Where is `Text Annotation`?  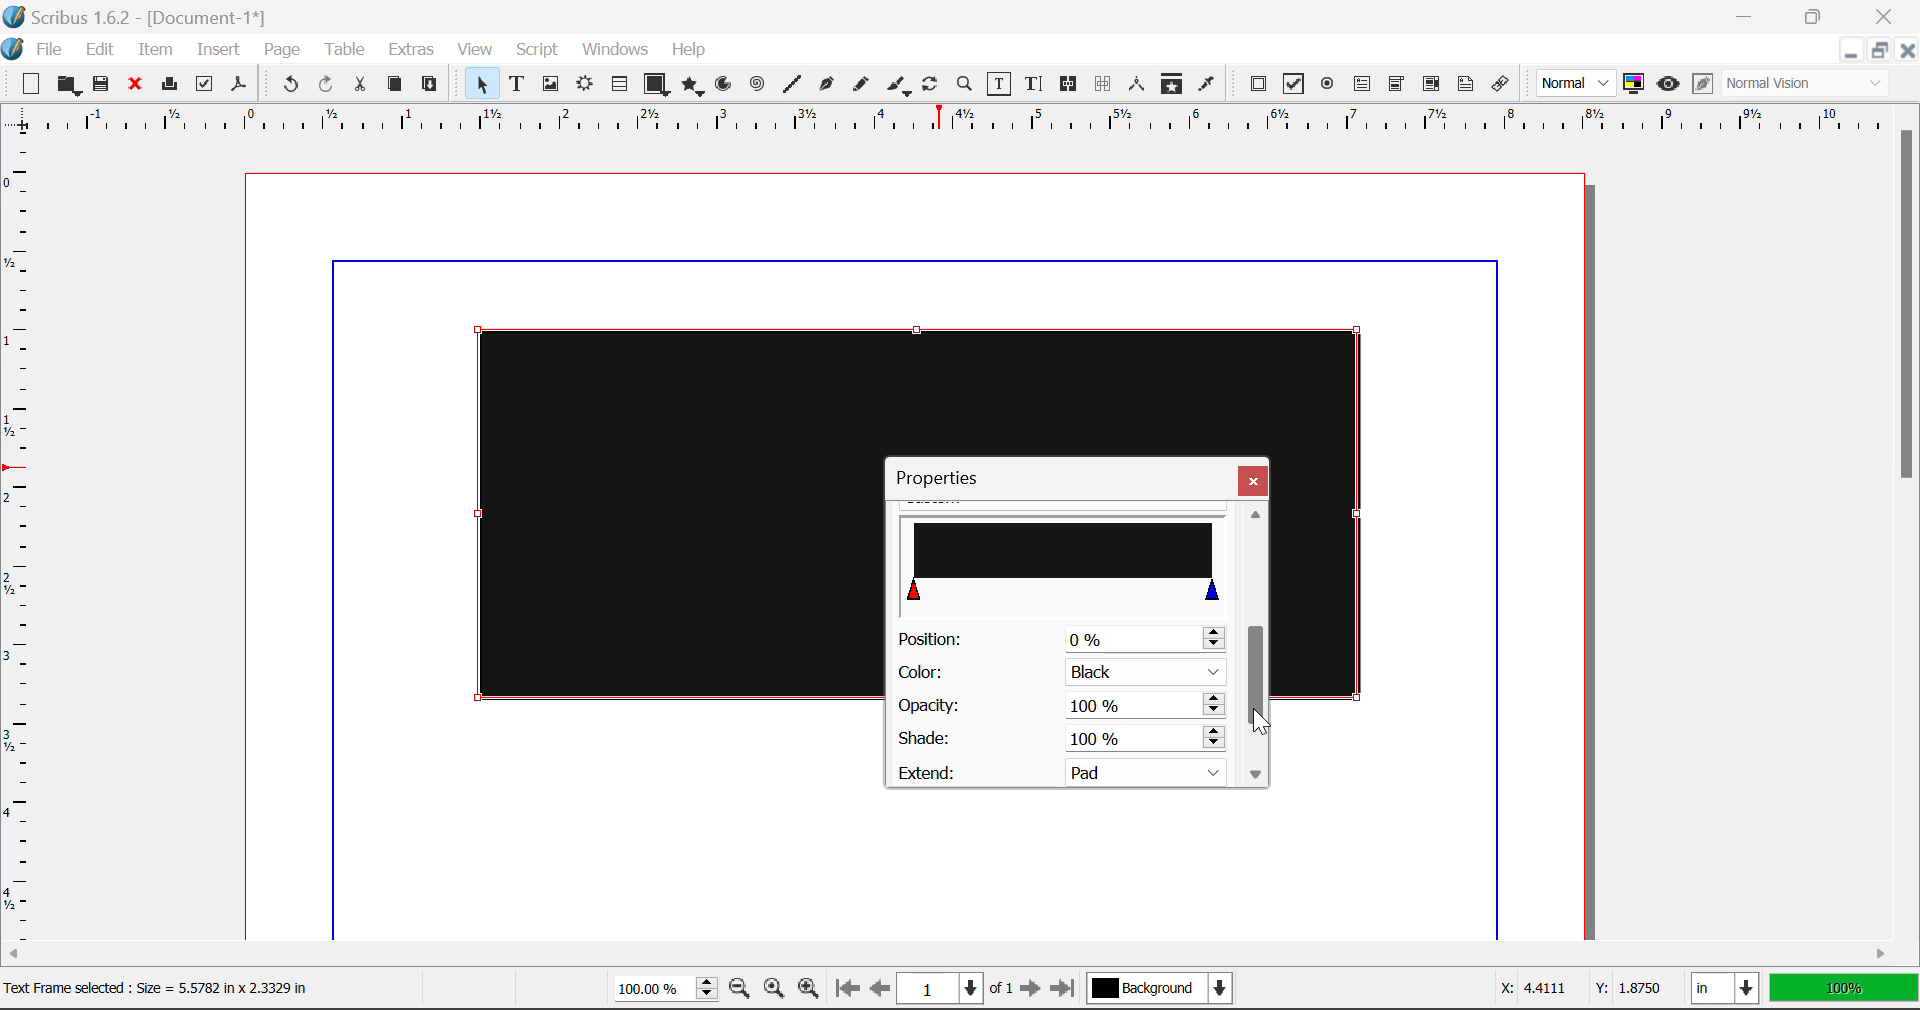
Text Annotation is located at coordinates (1469, 85).